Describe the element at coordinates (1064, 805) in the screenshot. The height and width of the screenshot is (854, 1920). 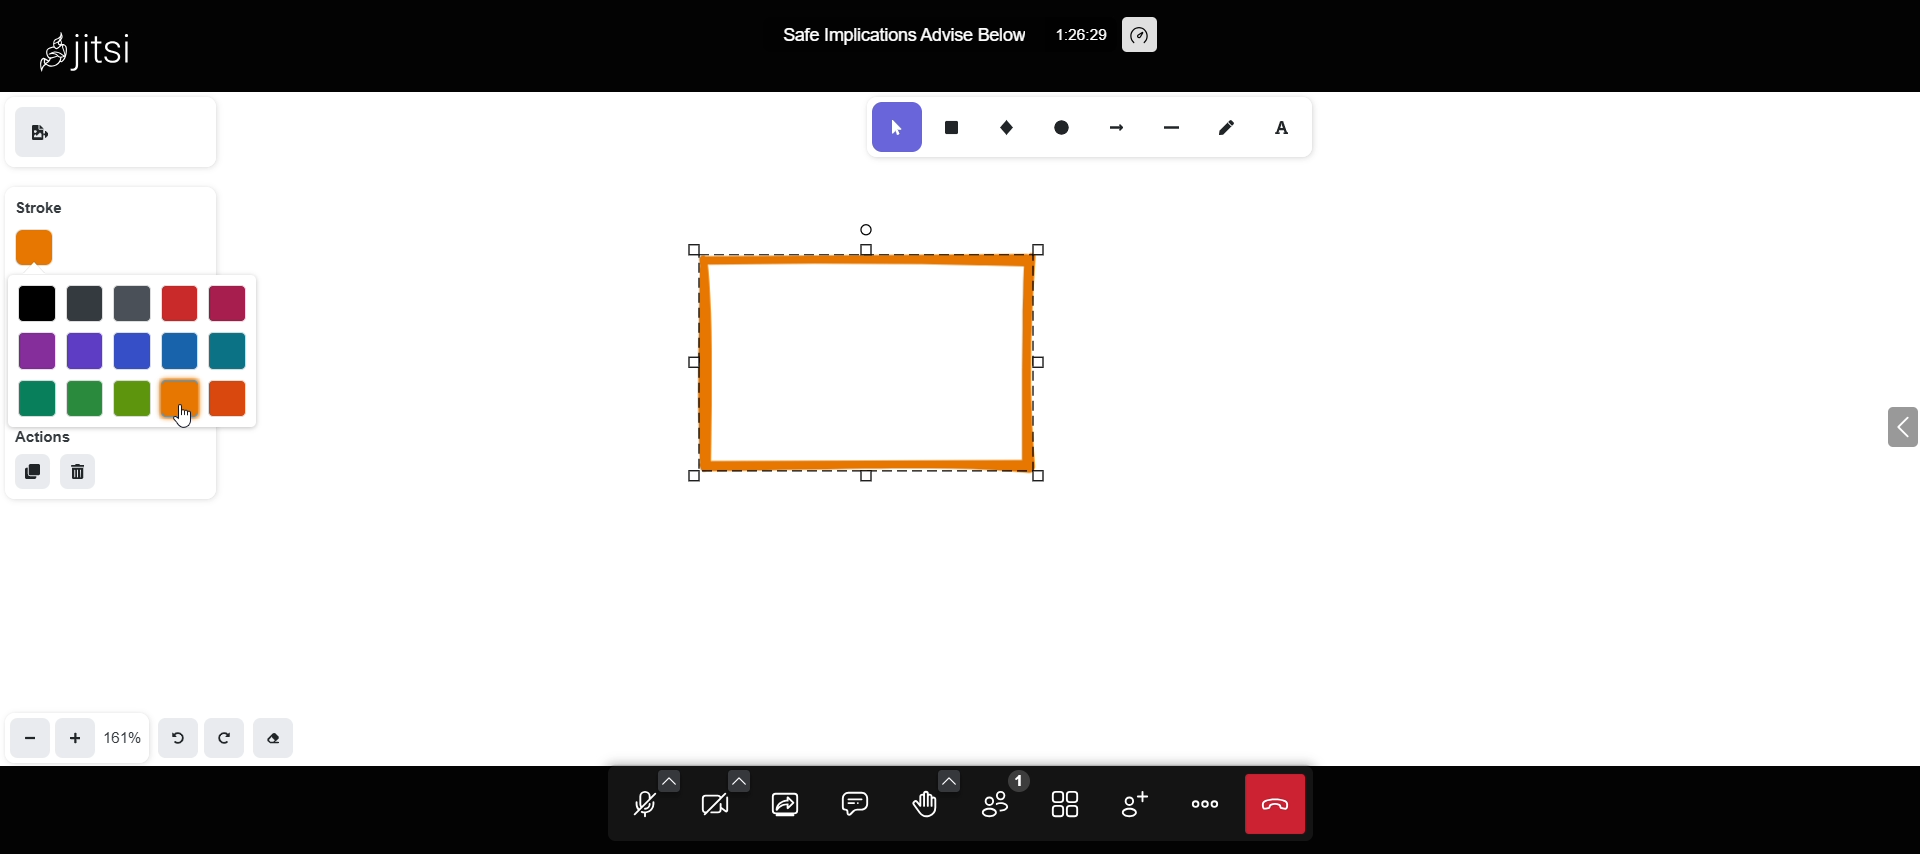
I see `tile view` at that location.